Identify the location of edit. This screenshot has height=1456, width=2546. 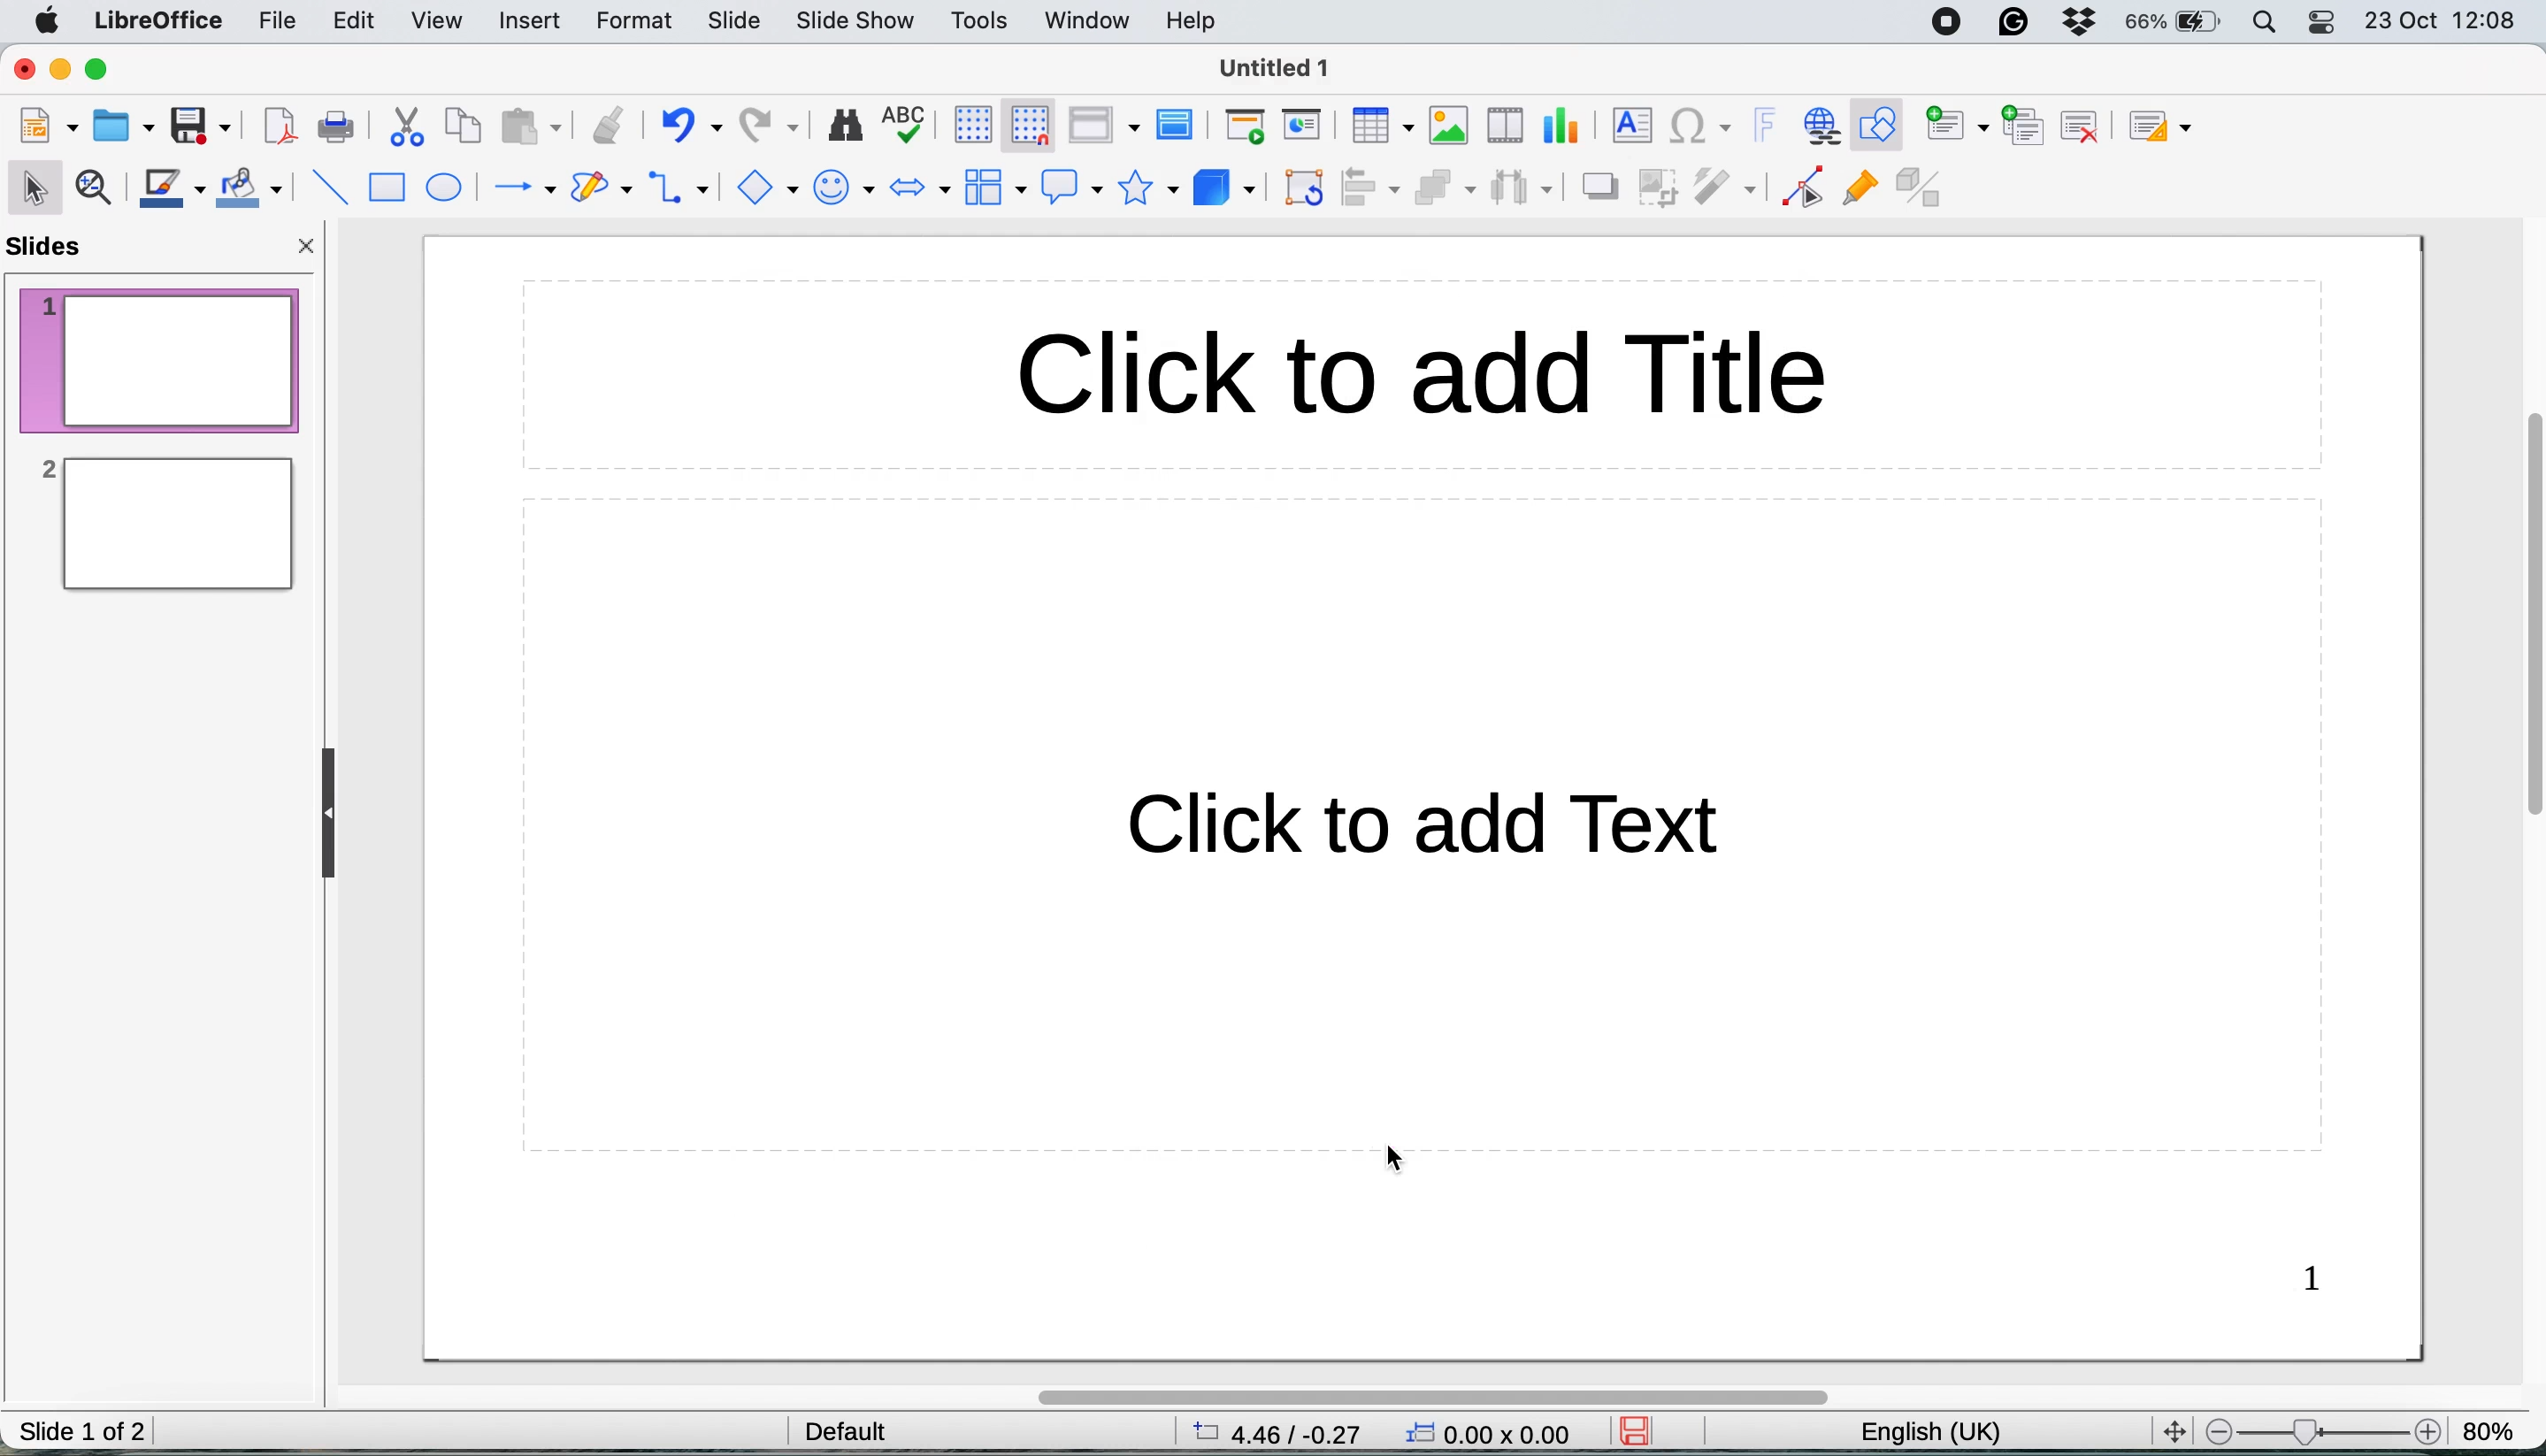
(360, 25).